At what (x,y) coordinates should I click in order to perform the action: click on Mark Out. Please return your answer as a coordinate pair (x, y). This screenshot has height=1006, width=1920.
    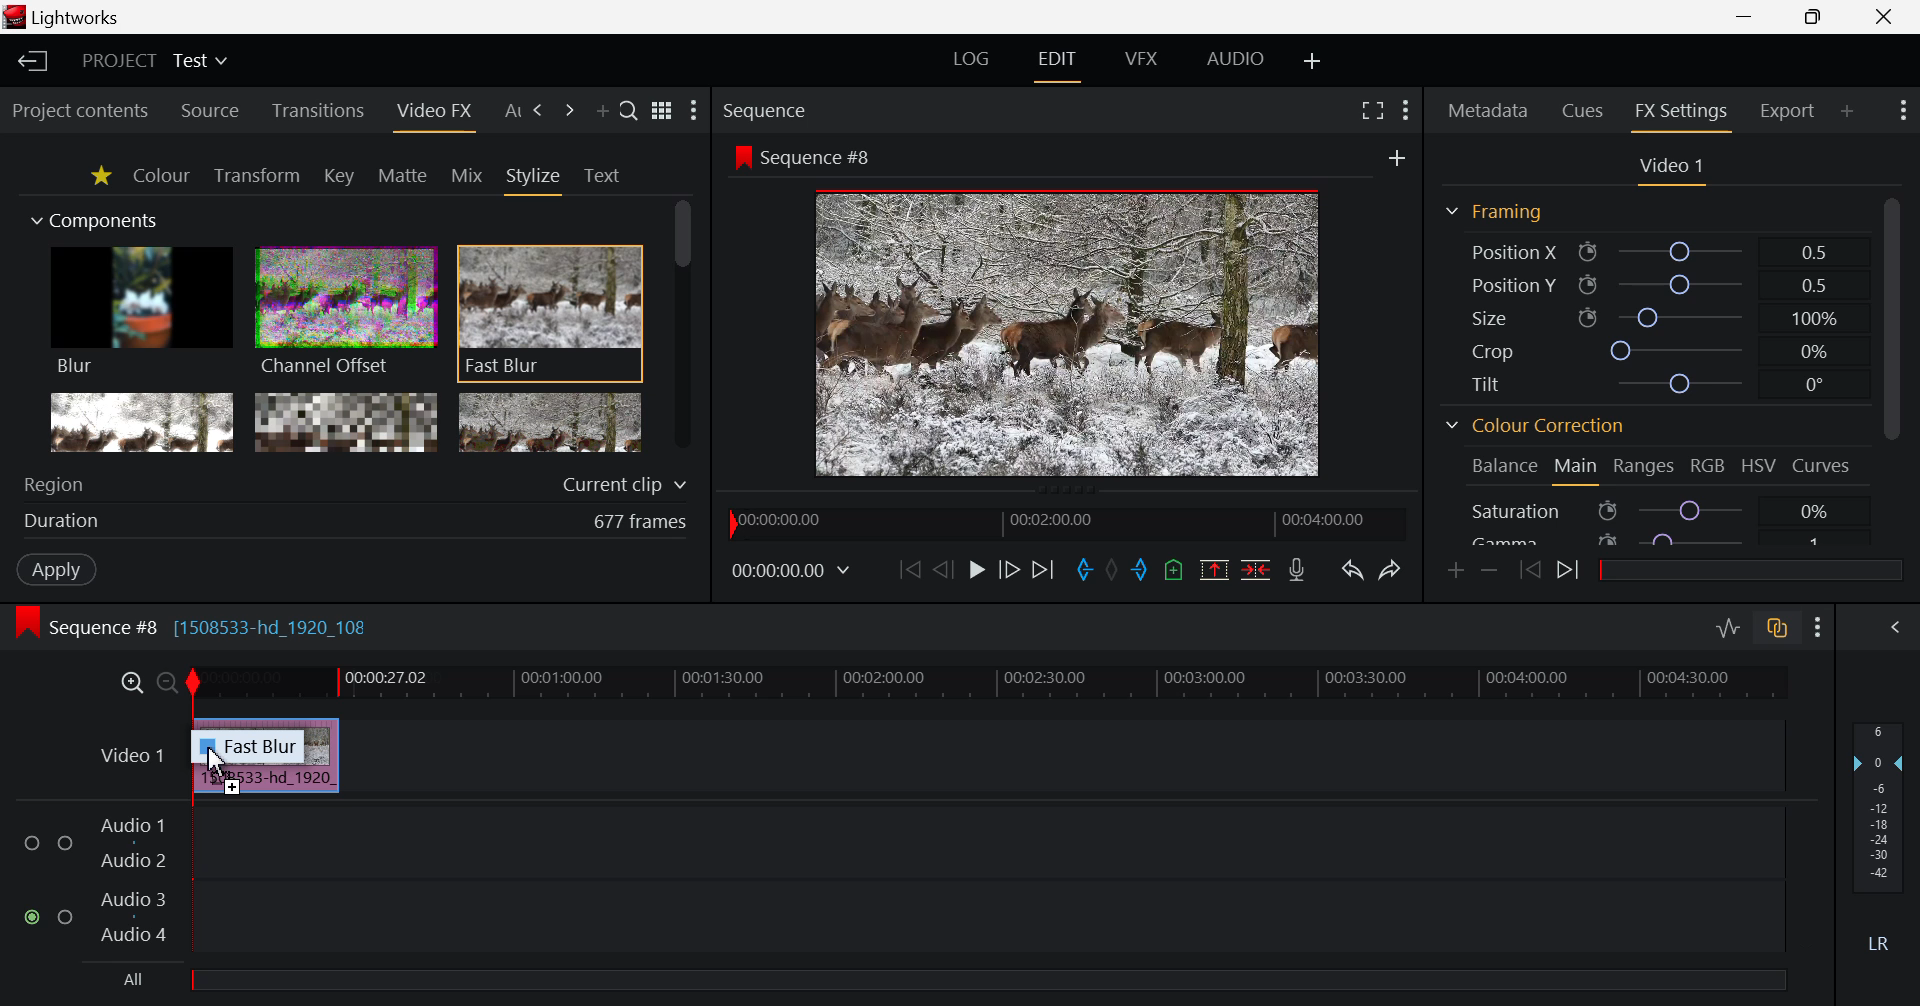
    Looking at the image, I should click on (1138, 572).